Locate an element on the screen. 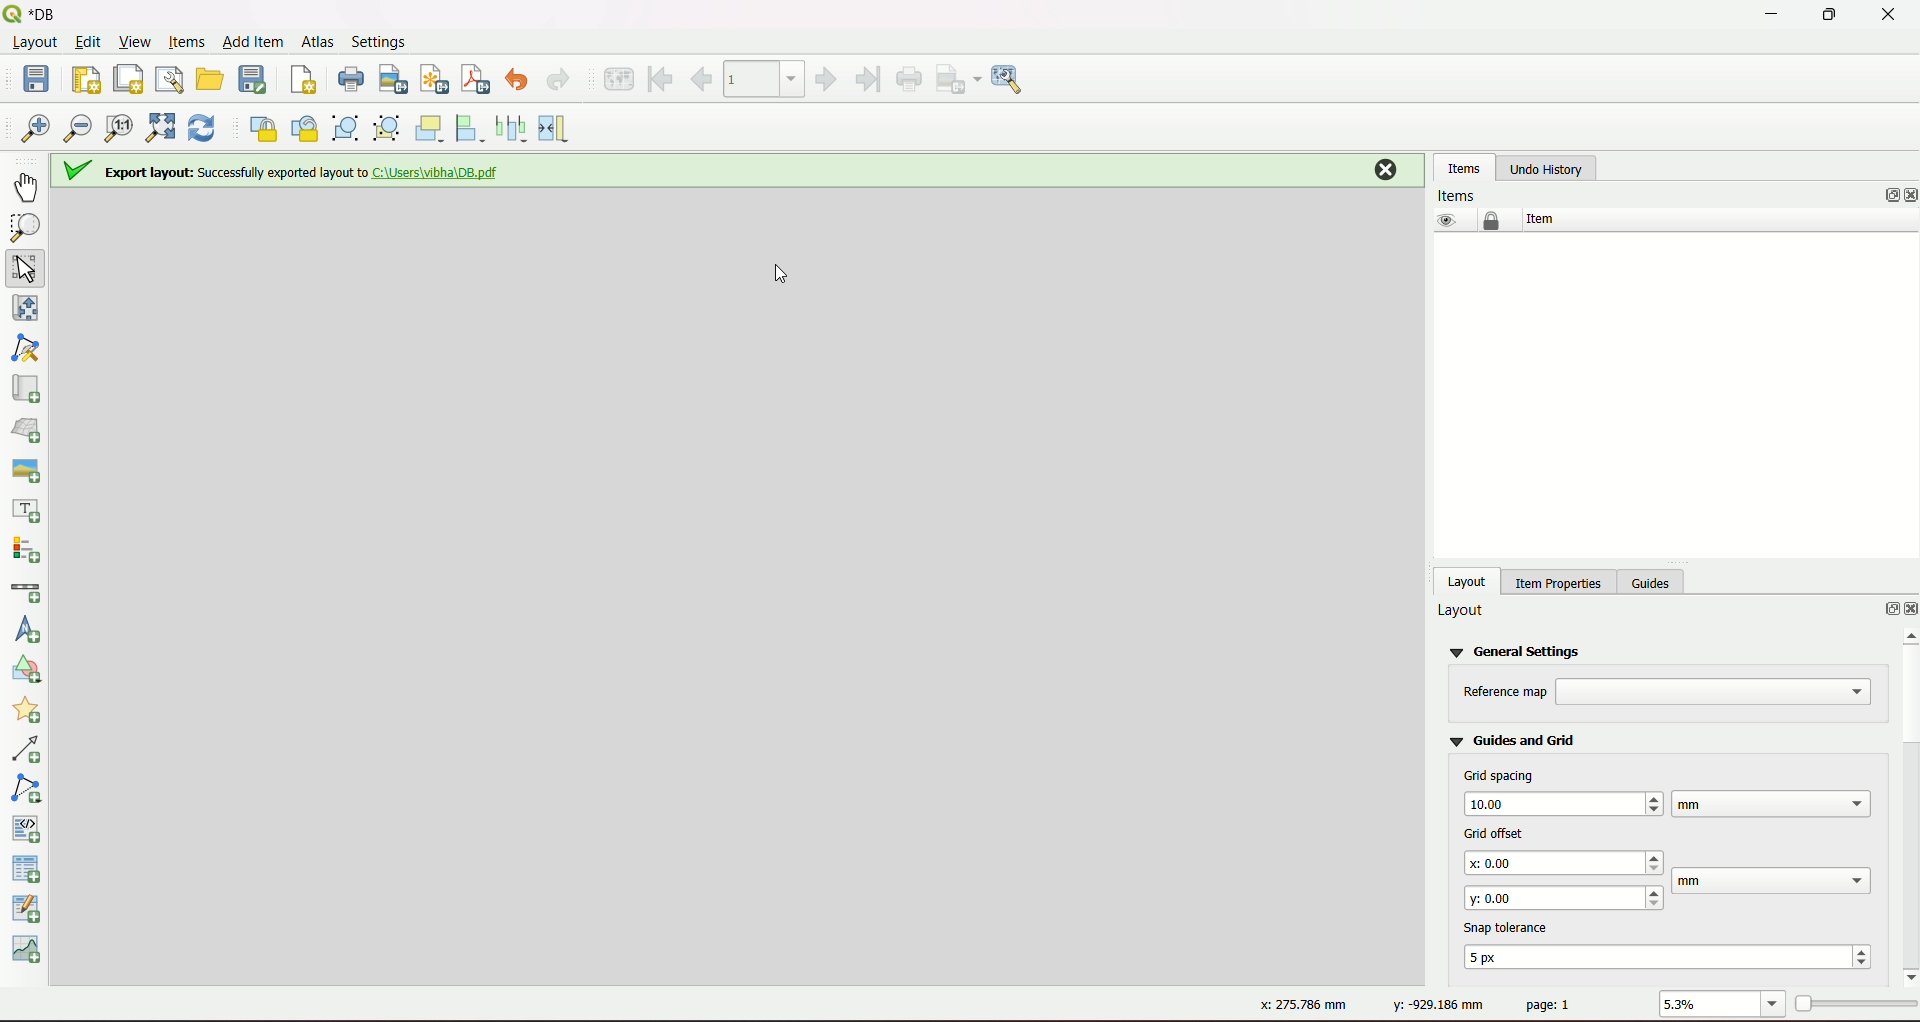 The height and width of the screenshot is (1022, 1920). new layout is located at coordinates (86, 77).